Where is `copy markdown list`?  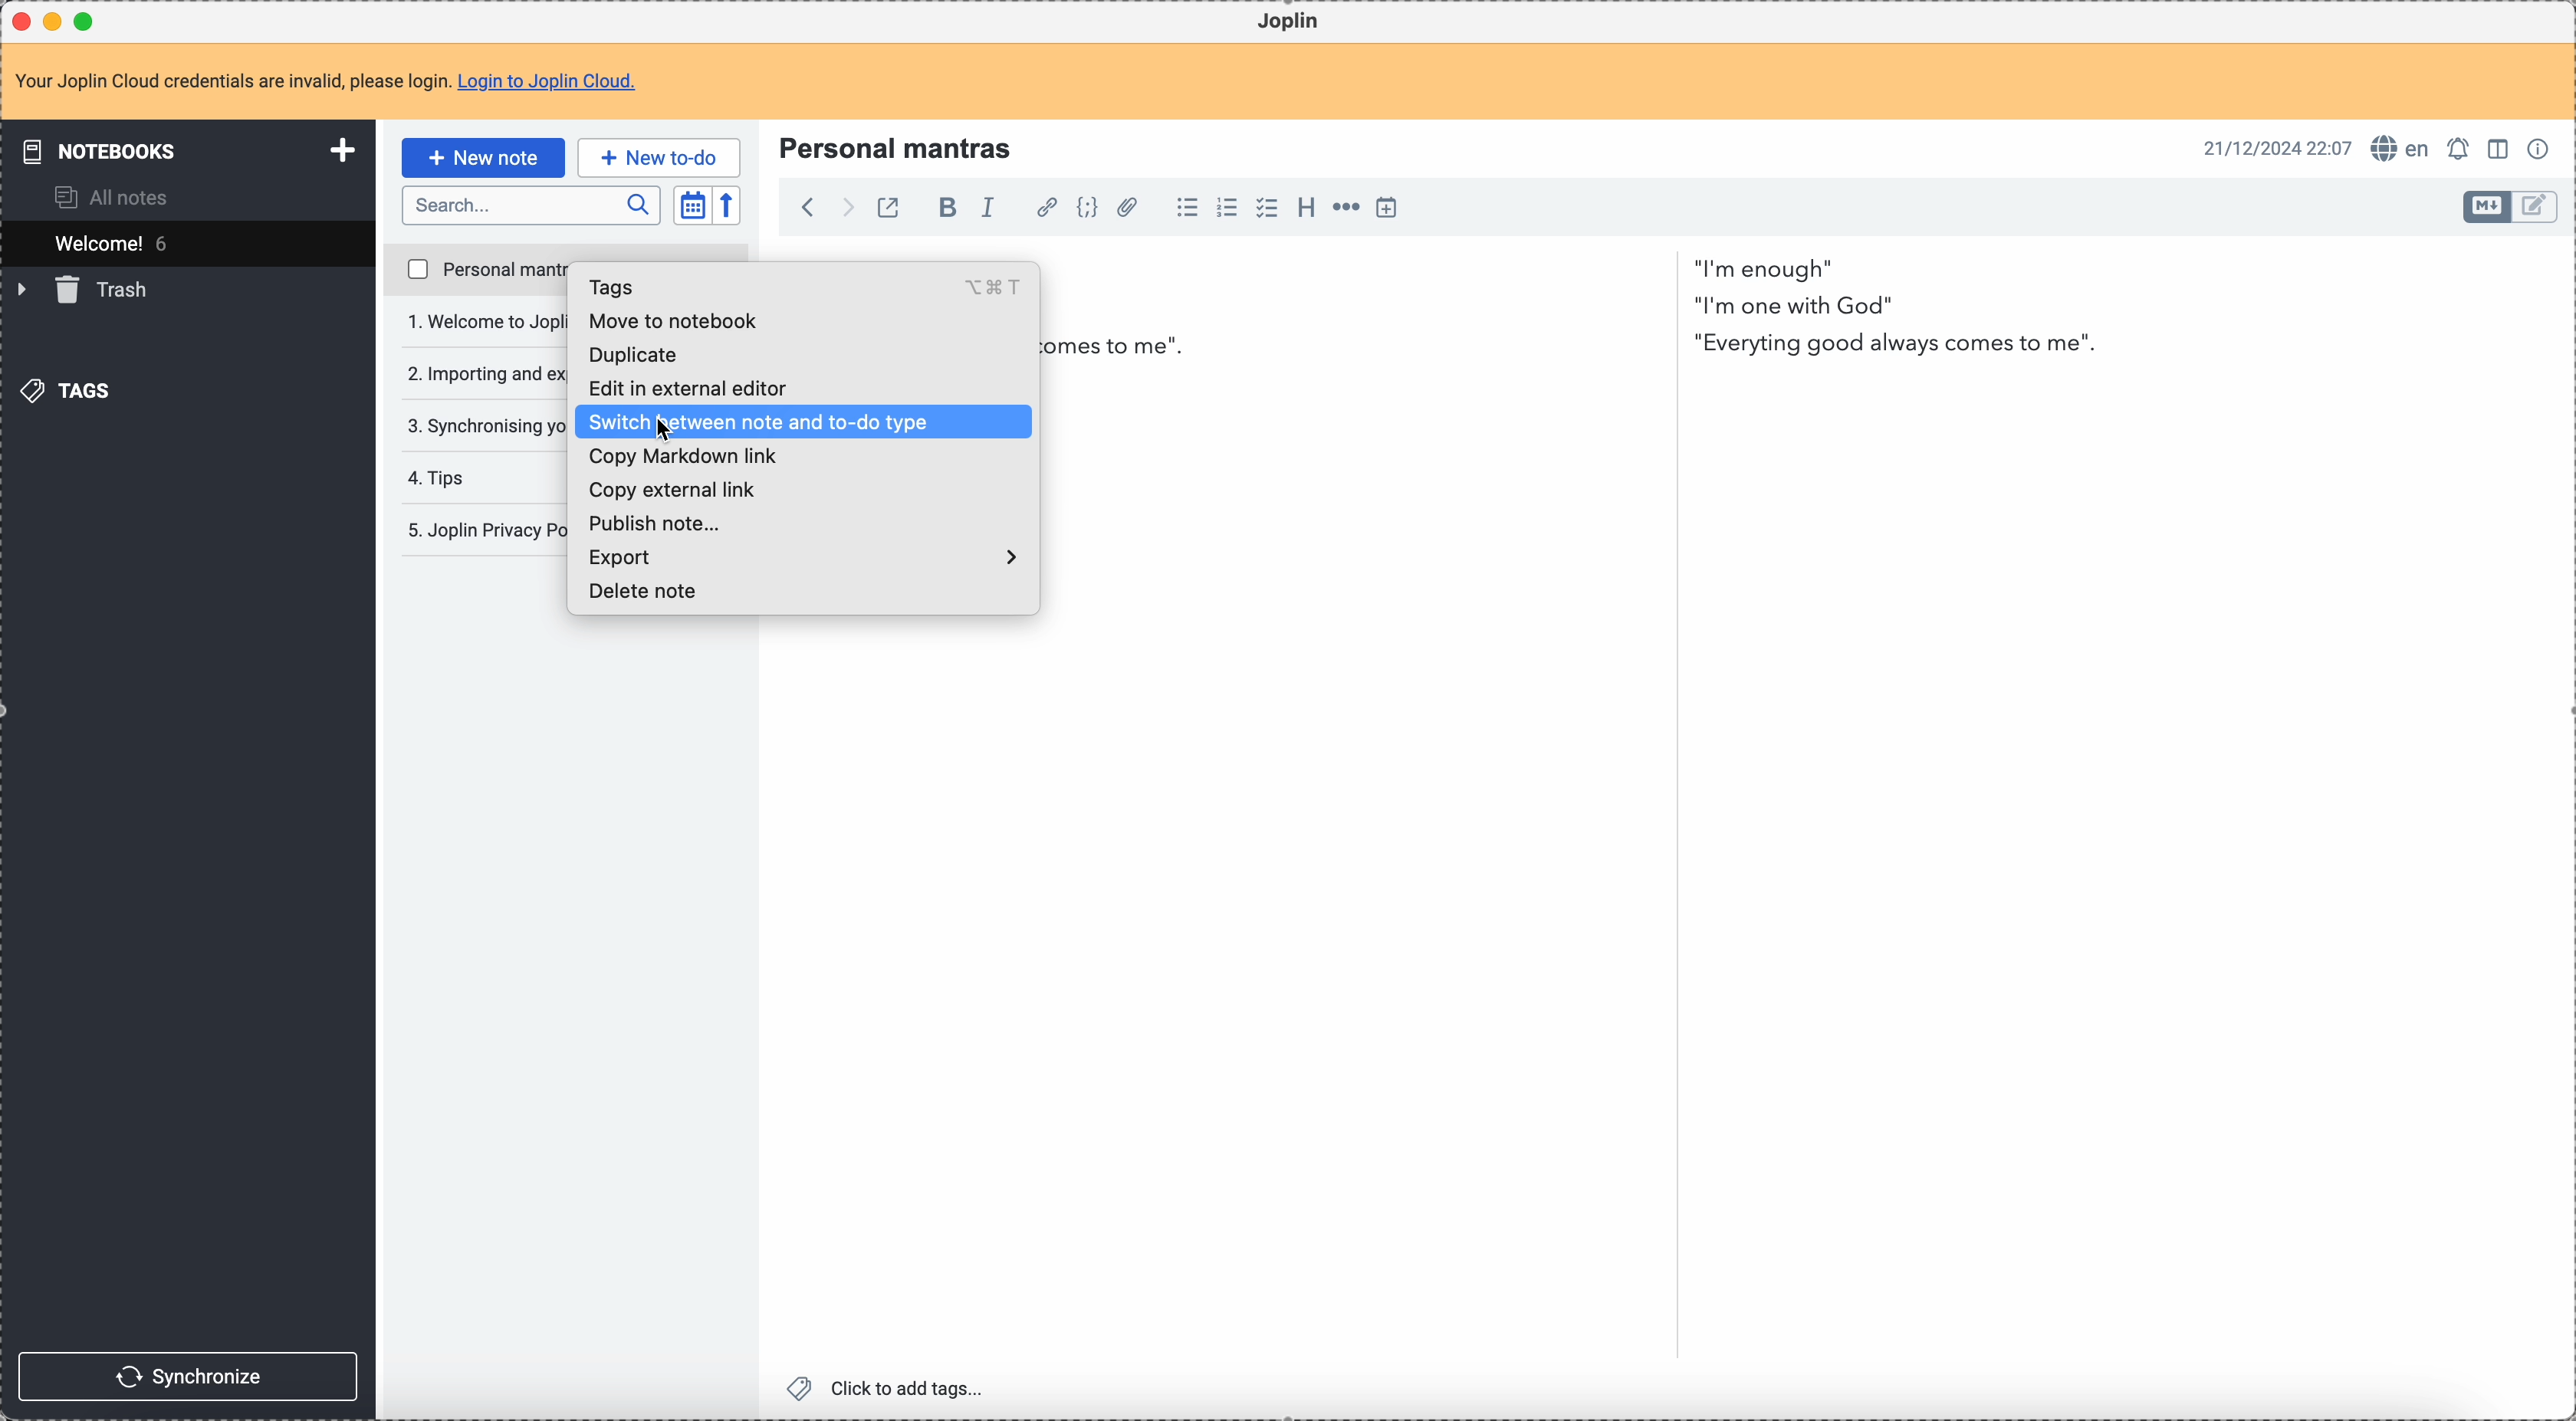 copy markdown list is located at coordinates (688, 459).